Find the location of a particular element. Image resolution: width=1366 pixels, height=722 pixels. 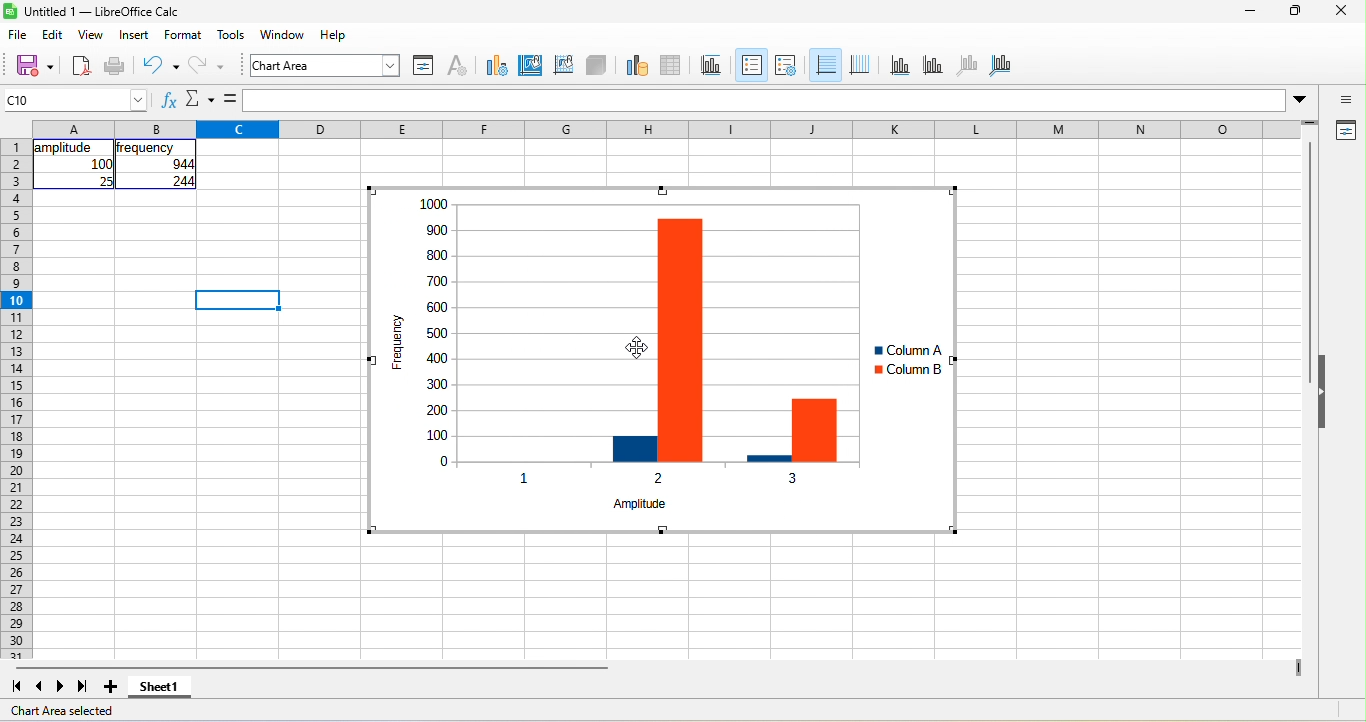

insert is located at coordinates (134, 34).